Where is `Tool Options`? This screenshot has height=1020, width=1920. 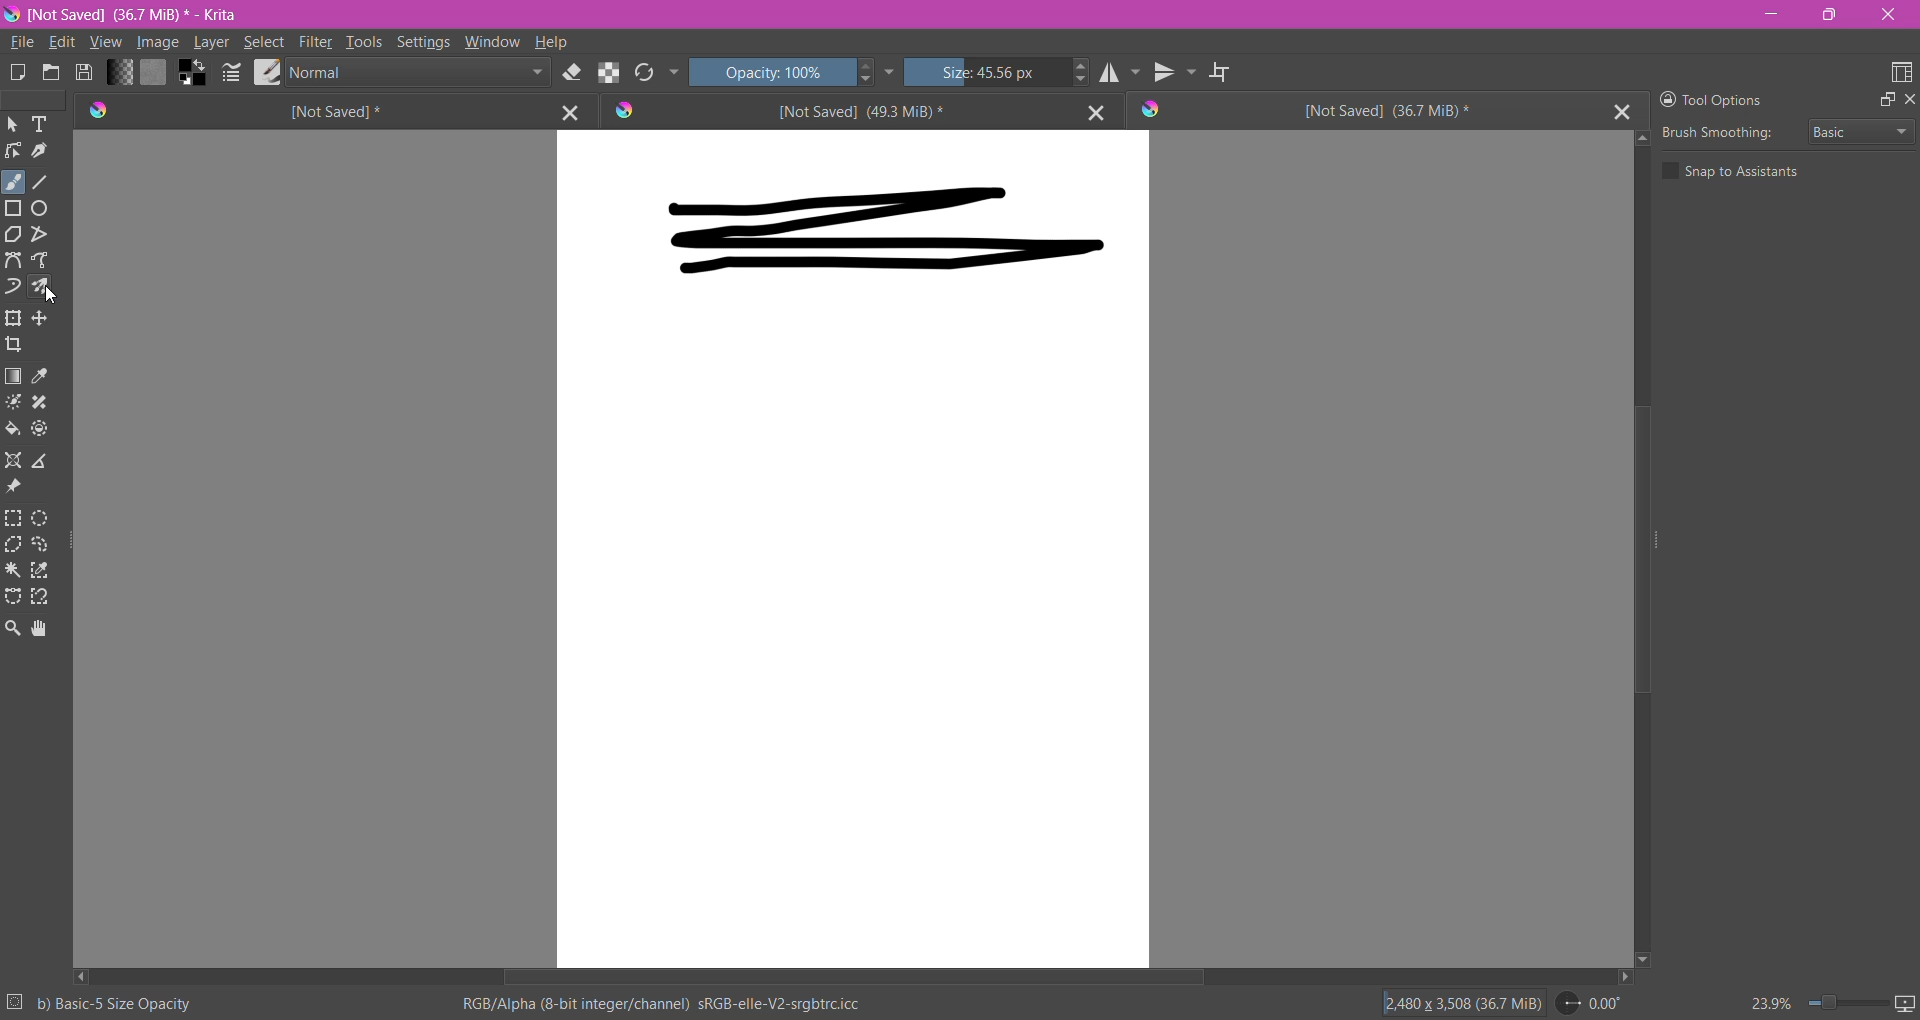 Tool Options is located at coordinates (1724, 98).